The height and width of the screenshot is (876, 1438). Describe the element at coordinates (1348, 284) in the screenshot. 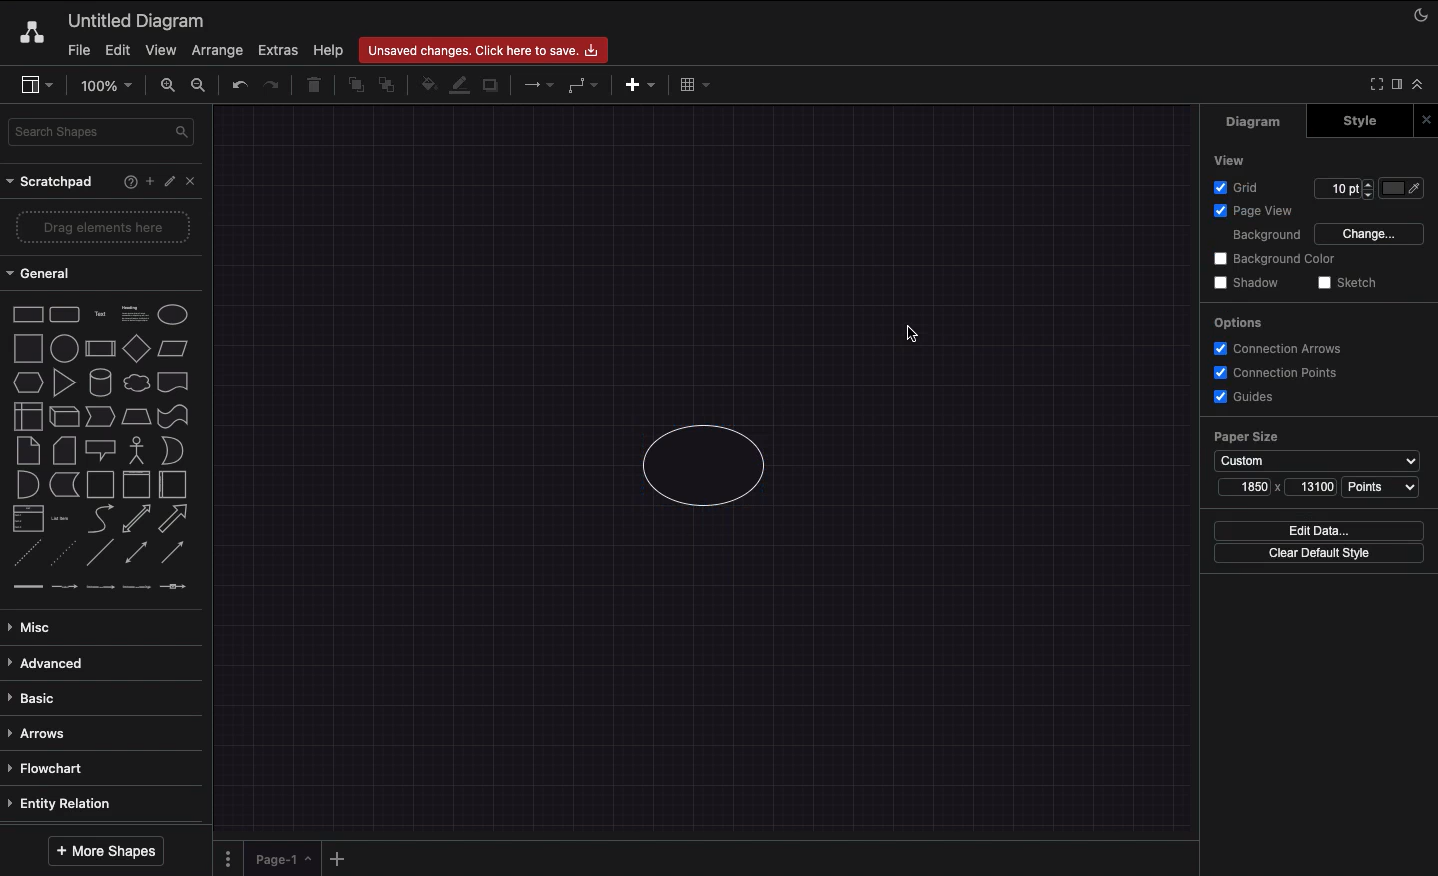

I see `Sketch ` at that location.